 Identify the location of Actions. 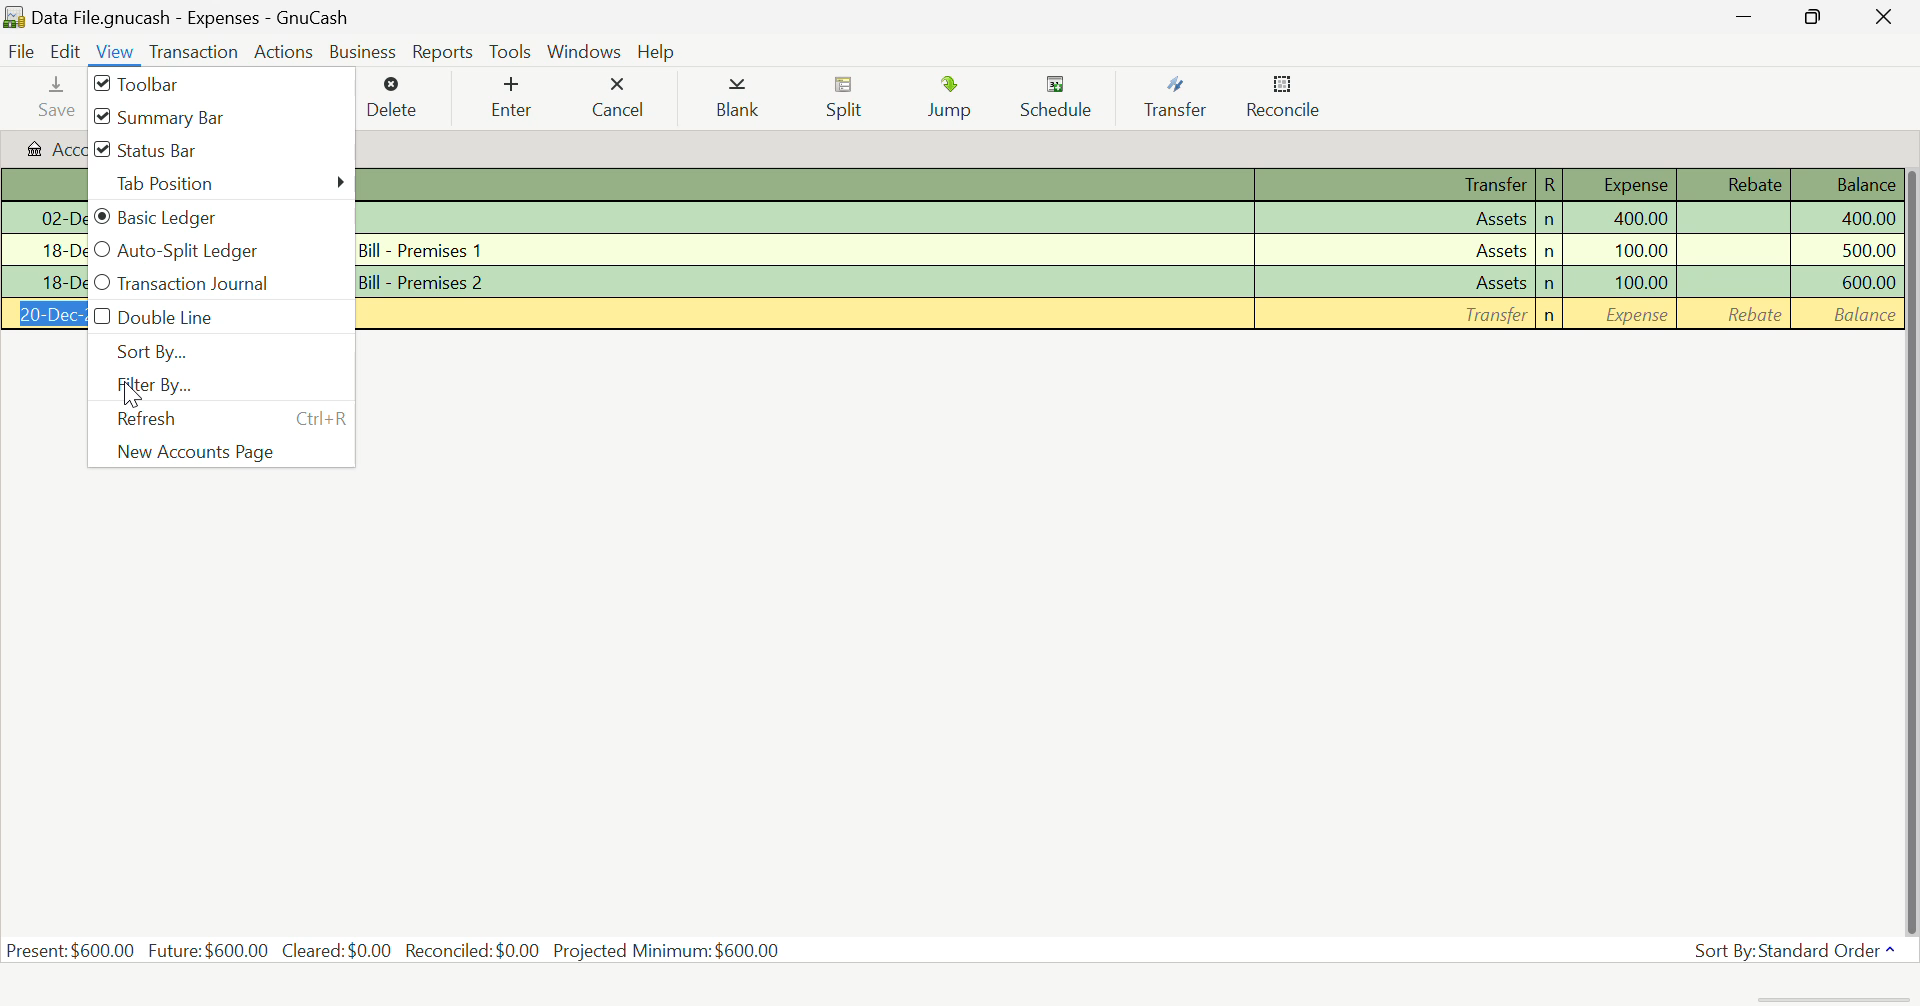
(286, 51).